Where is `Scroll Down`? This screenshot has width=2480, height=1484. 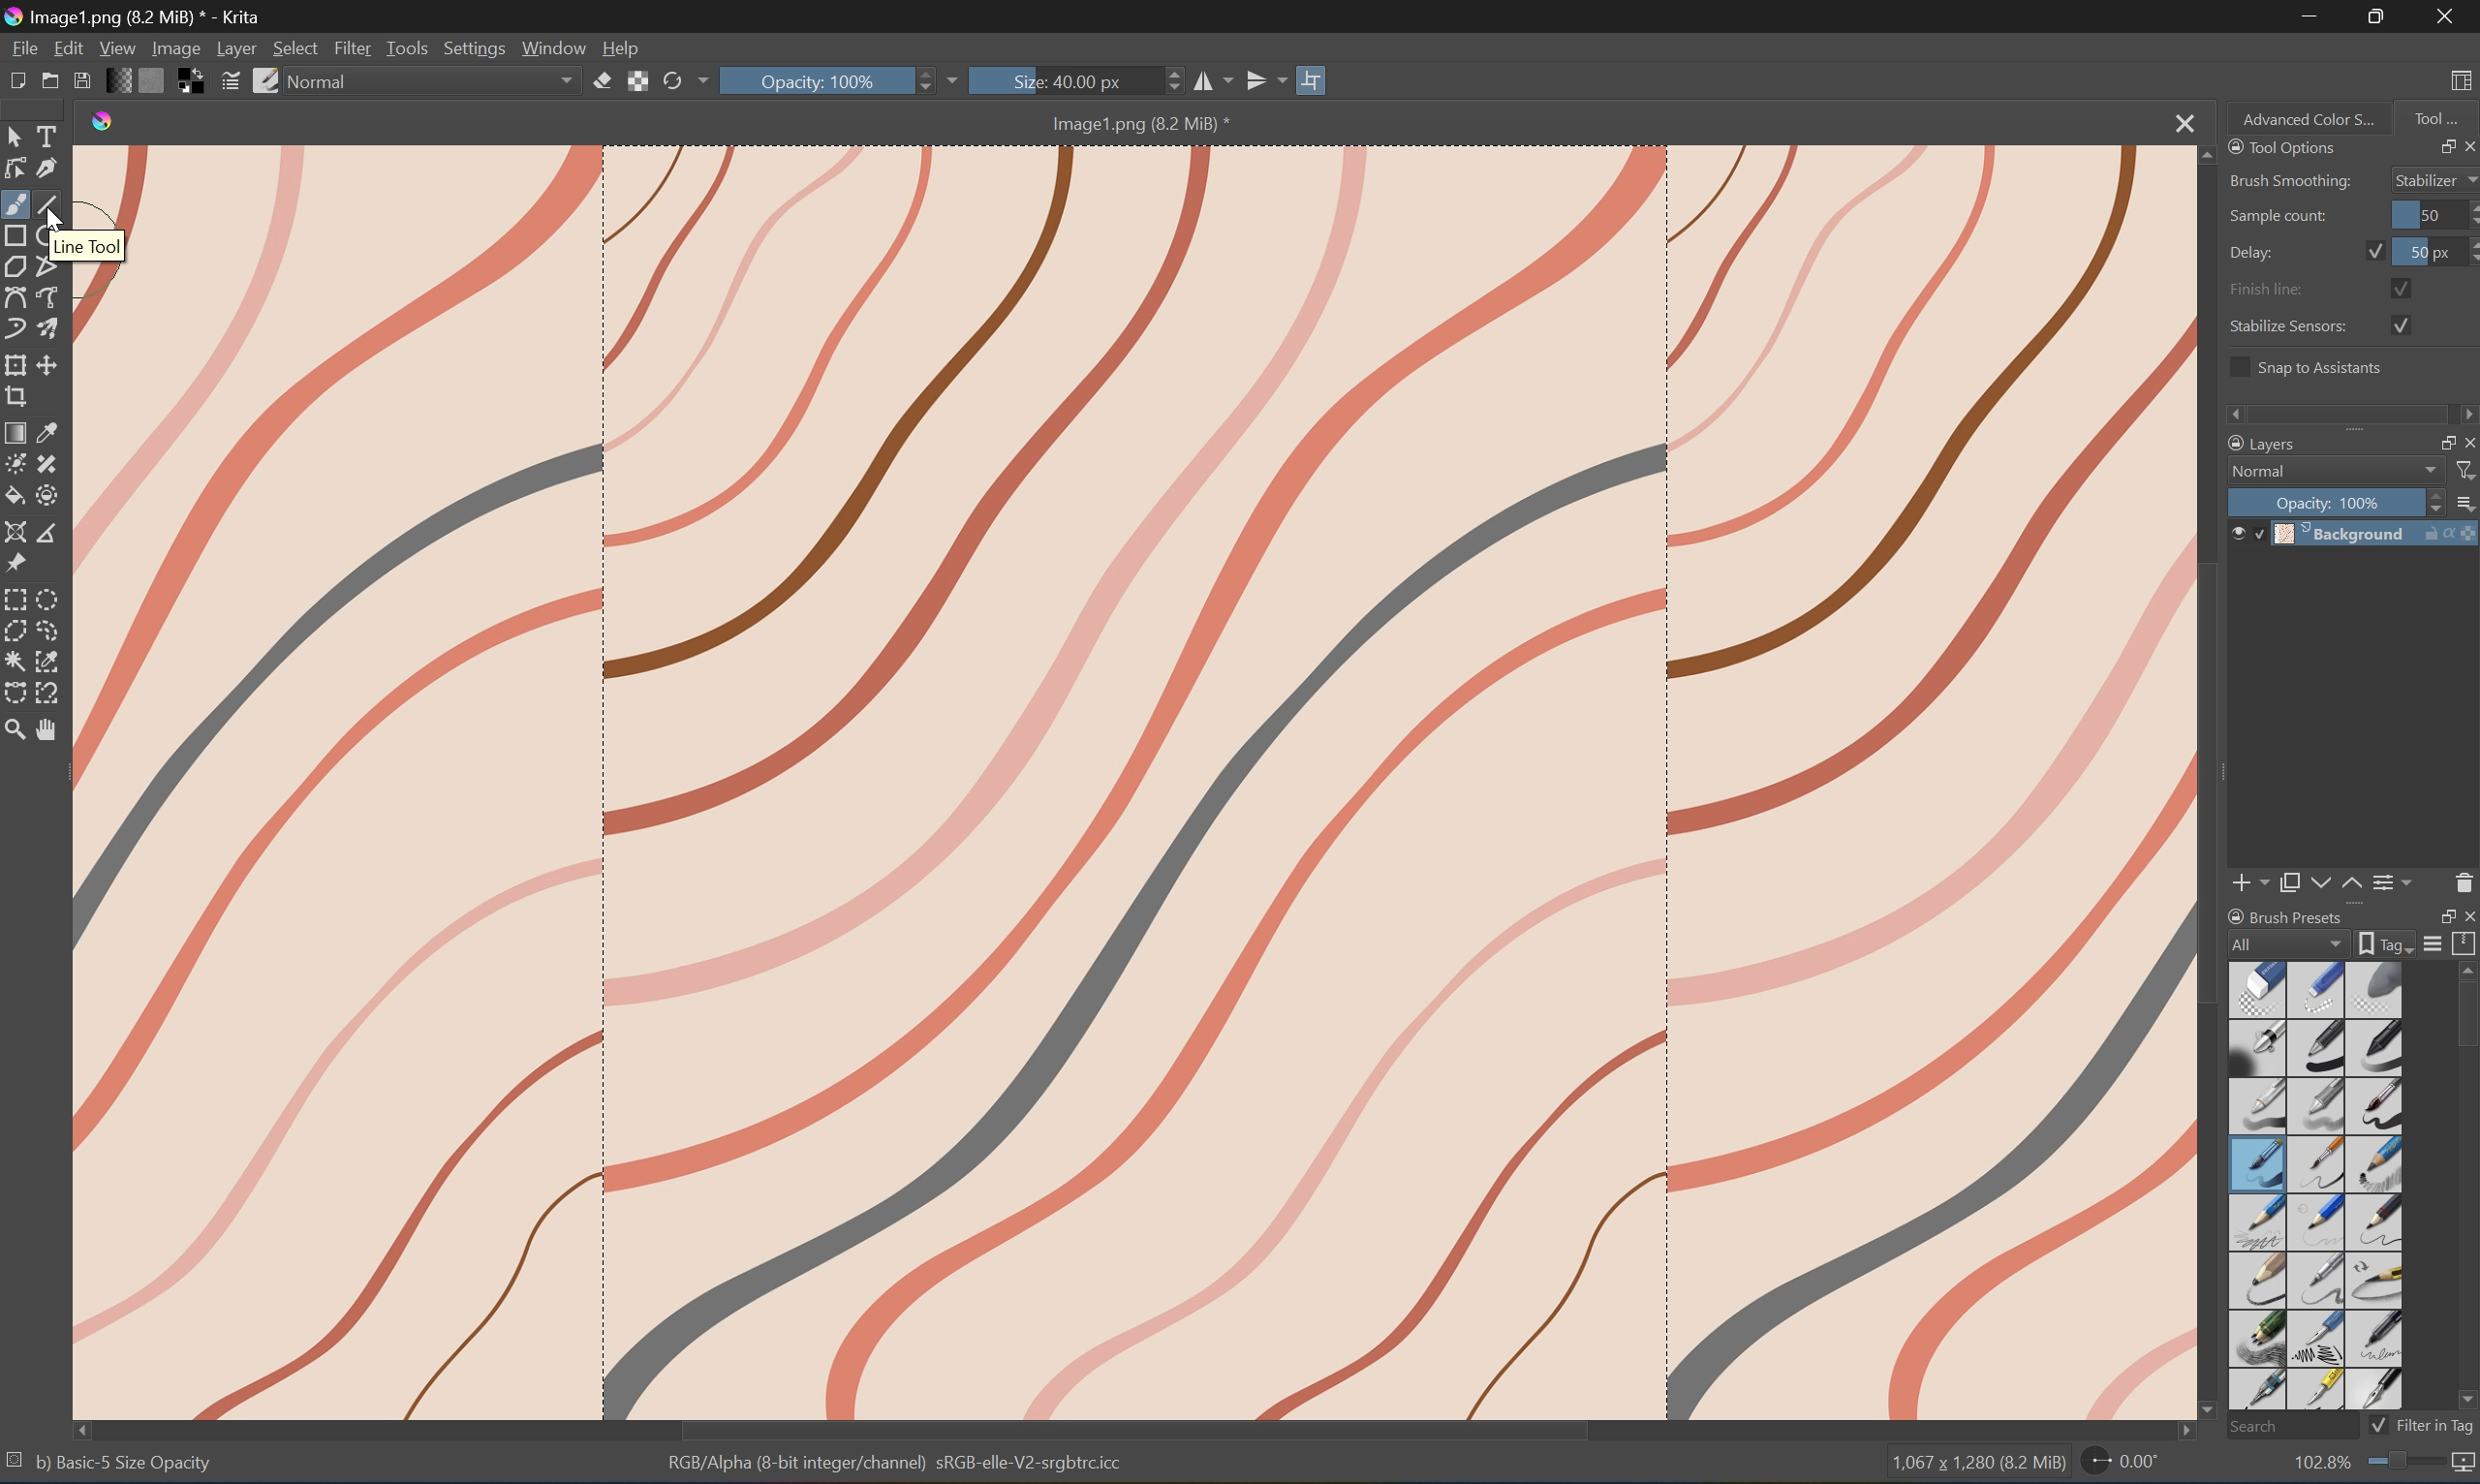
Scroll Down is located at coordinates (2206, 1404).